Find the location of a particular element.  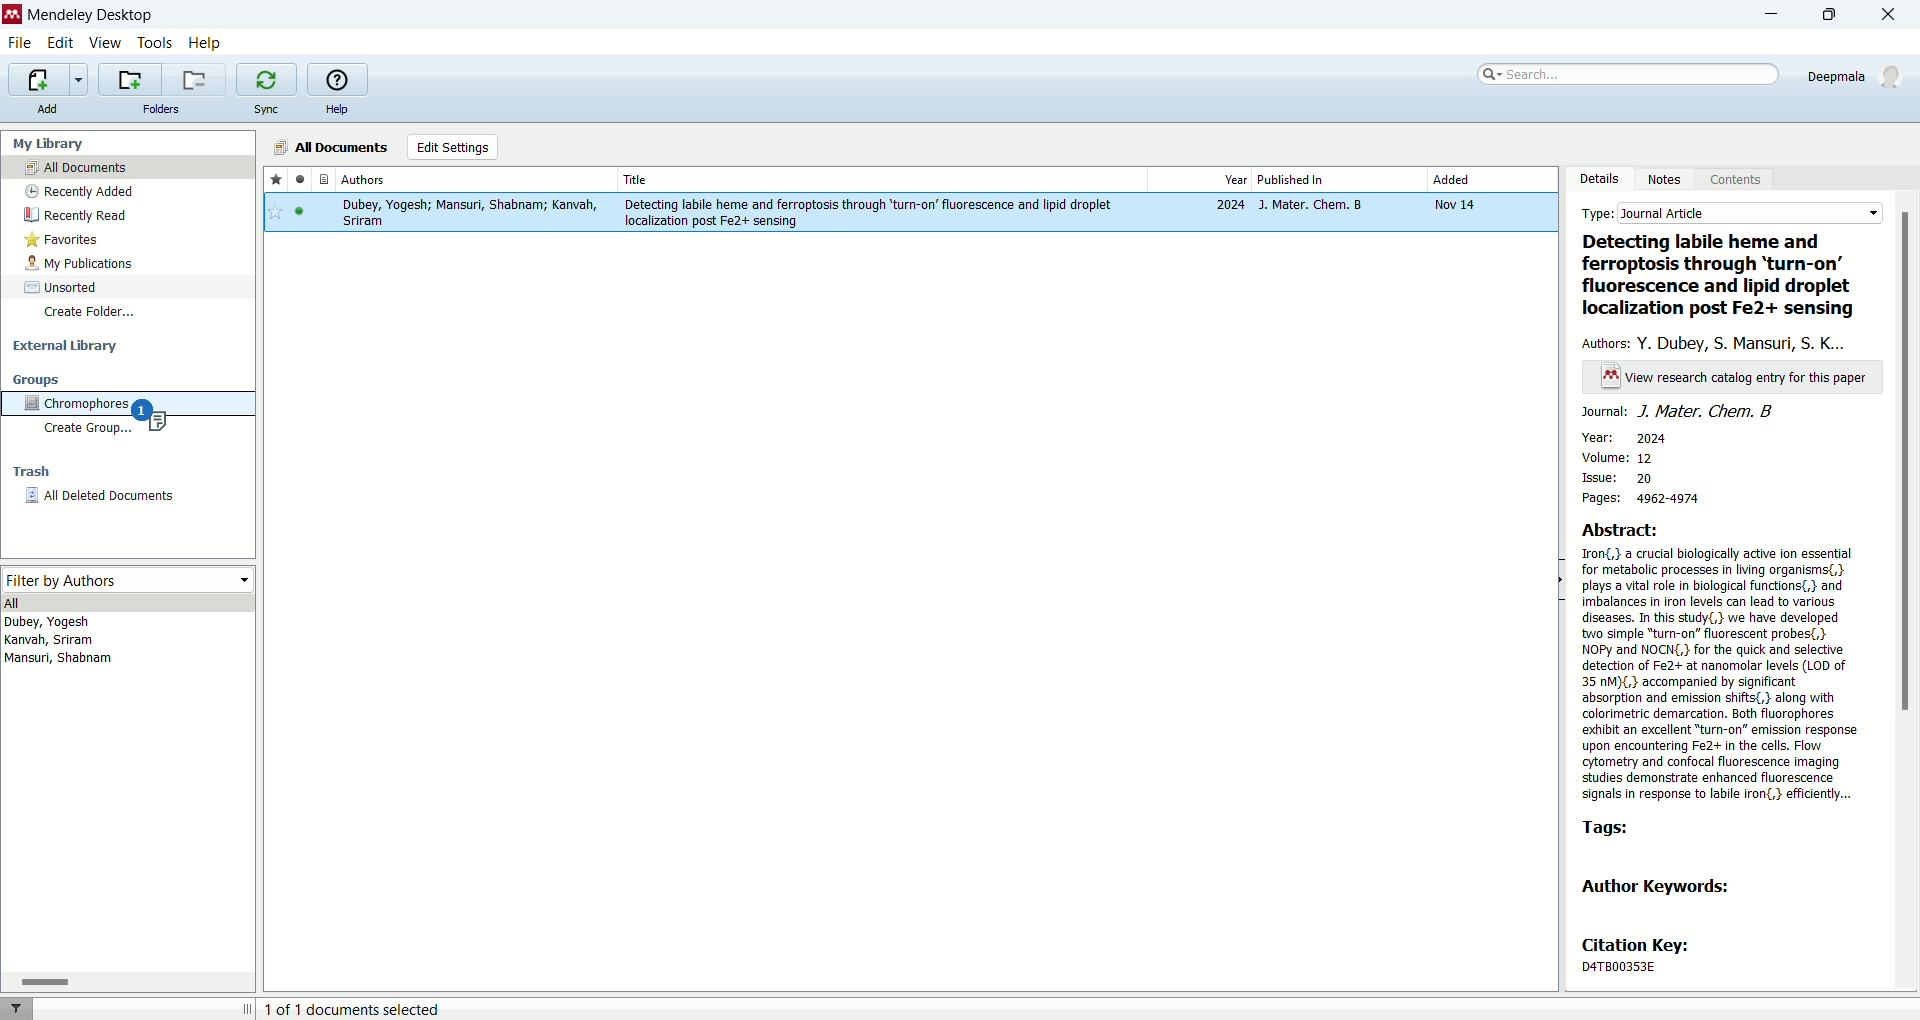

authors keywords: is located at coordinates (1658, 890).